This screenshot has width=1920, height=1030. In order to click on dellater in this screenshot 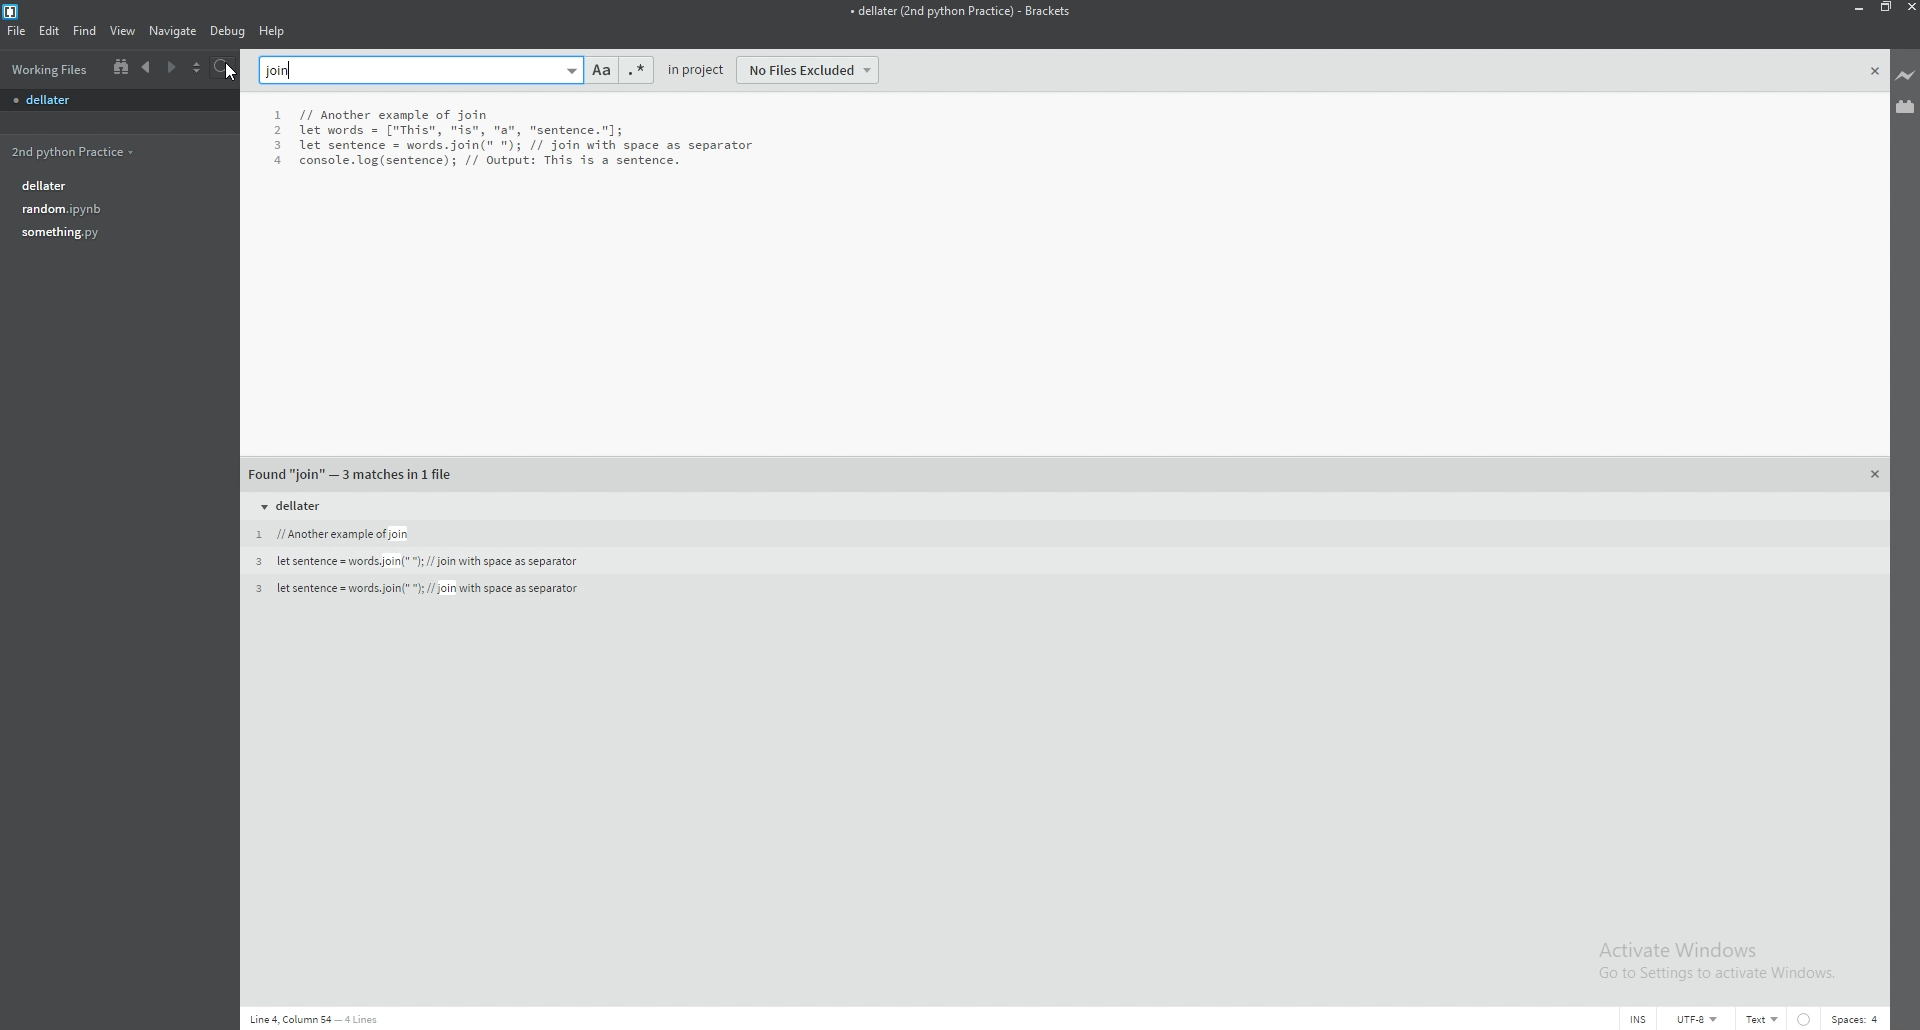, I will do `click(296, 506)`.